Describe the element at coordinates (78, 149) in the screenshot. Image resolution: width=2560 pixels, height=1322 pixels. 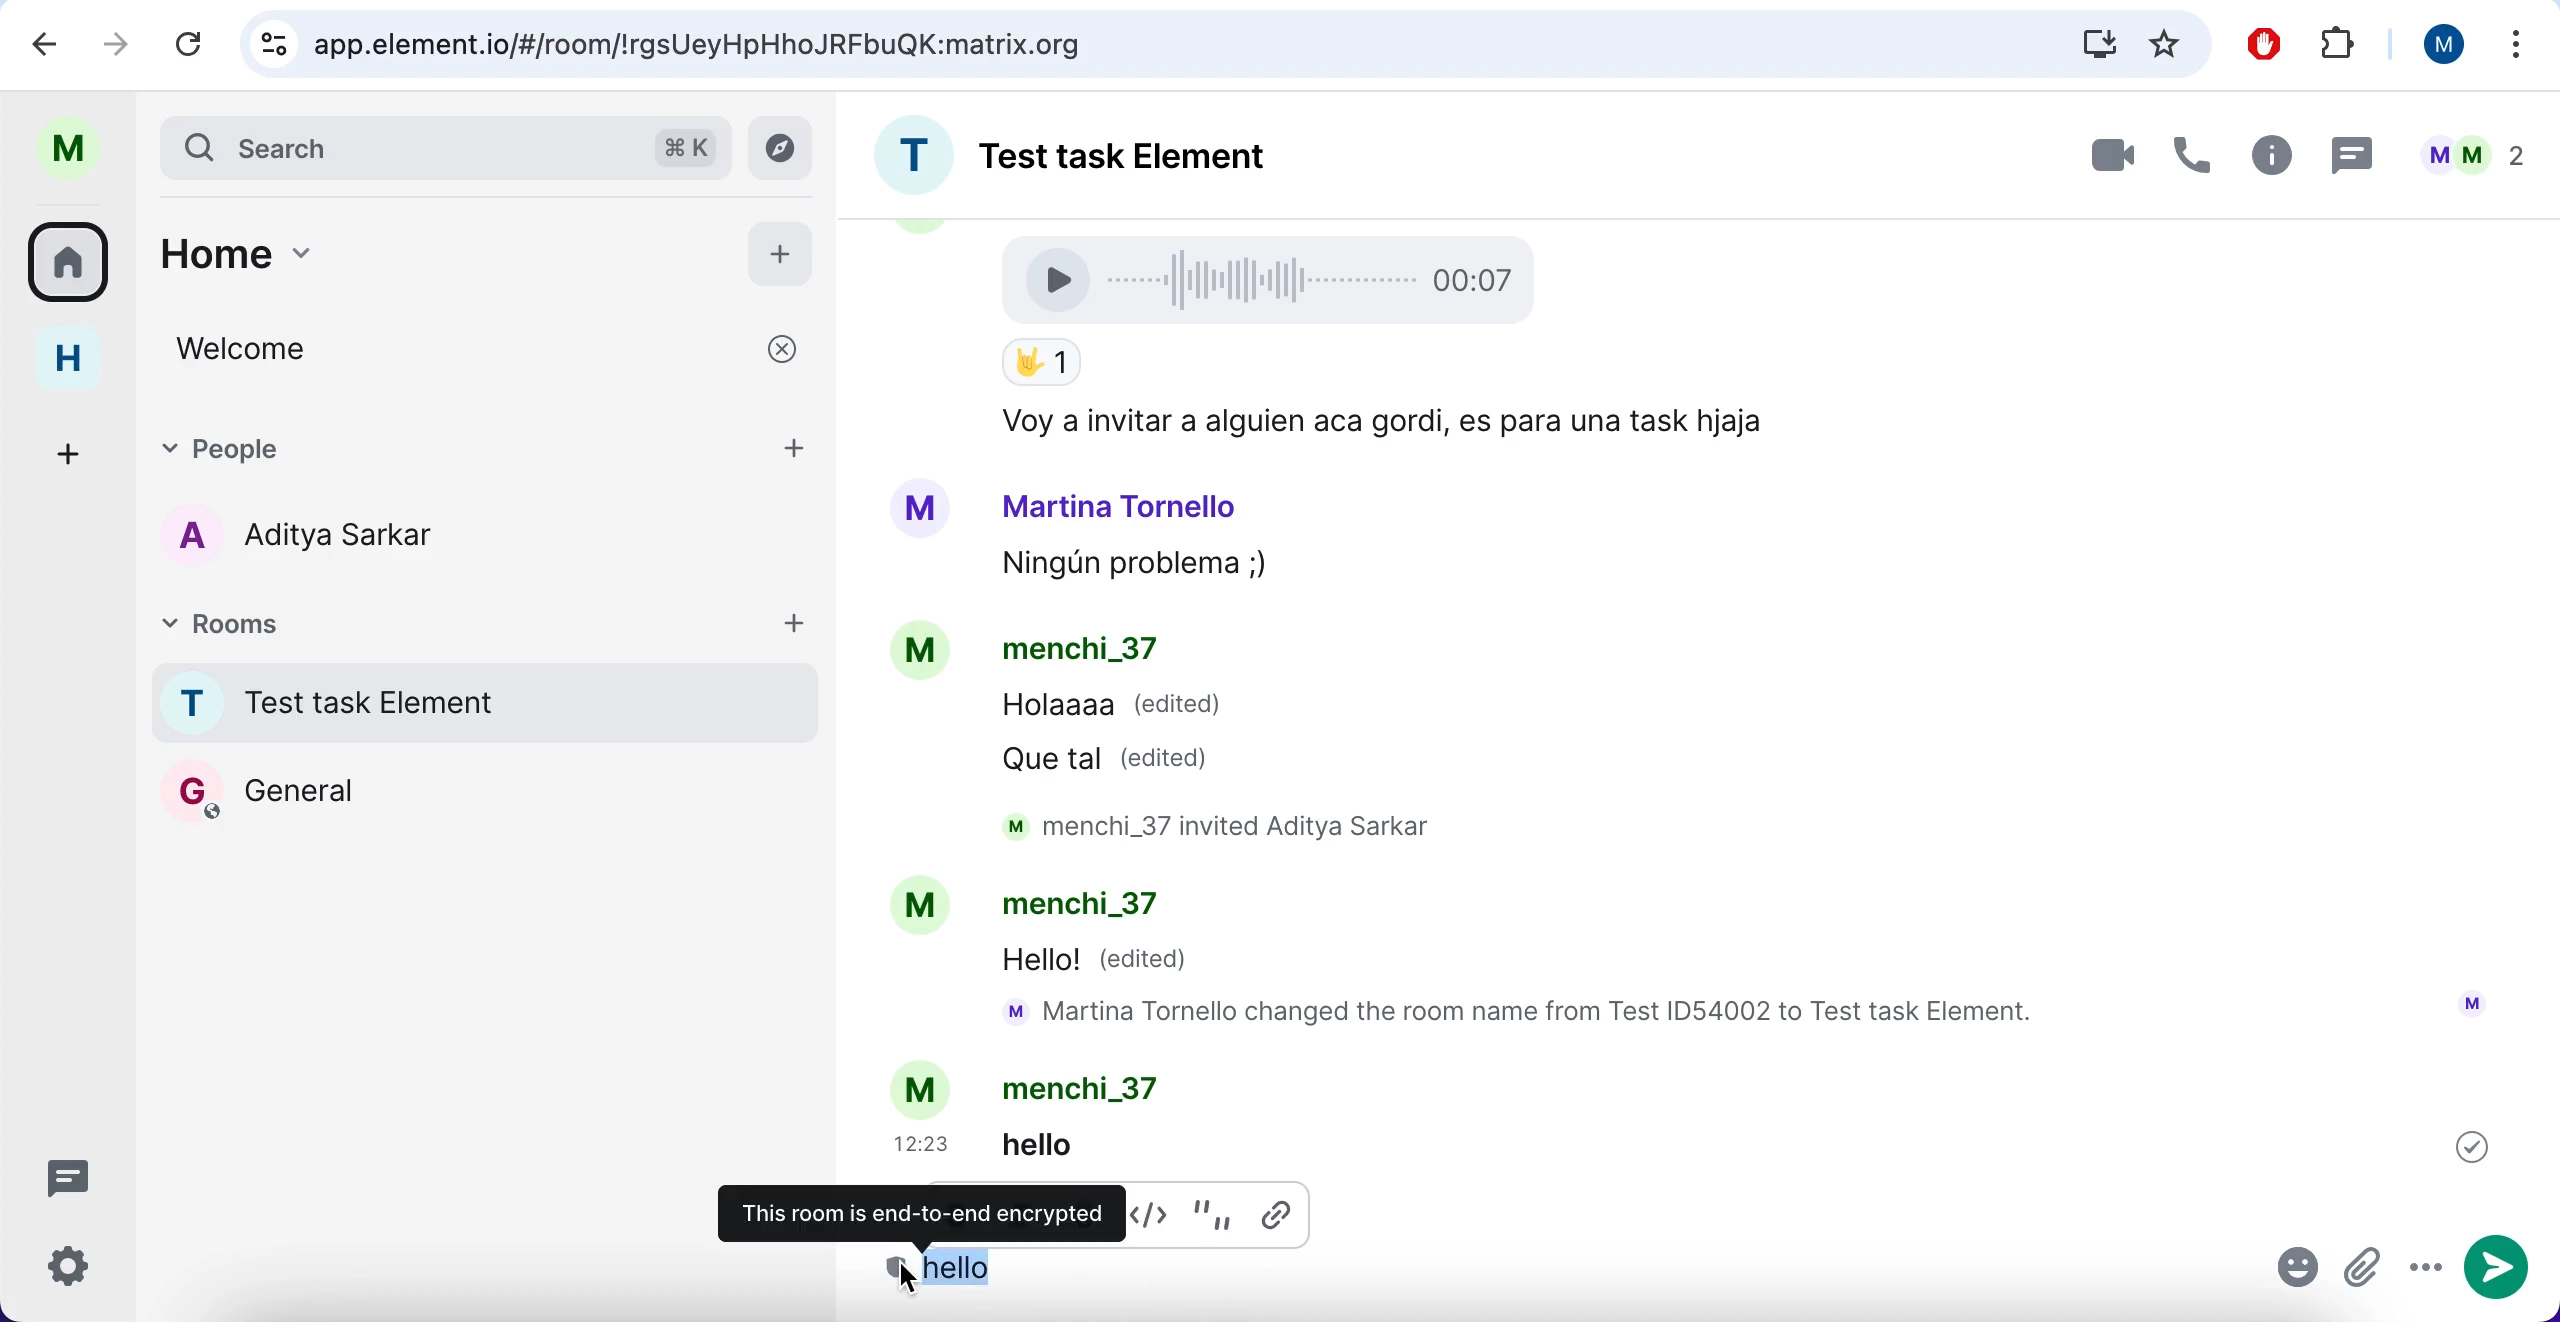
I see `user` at that location.